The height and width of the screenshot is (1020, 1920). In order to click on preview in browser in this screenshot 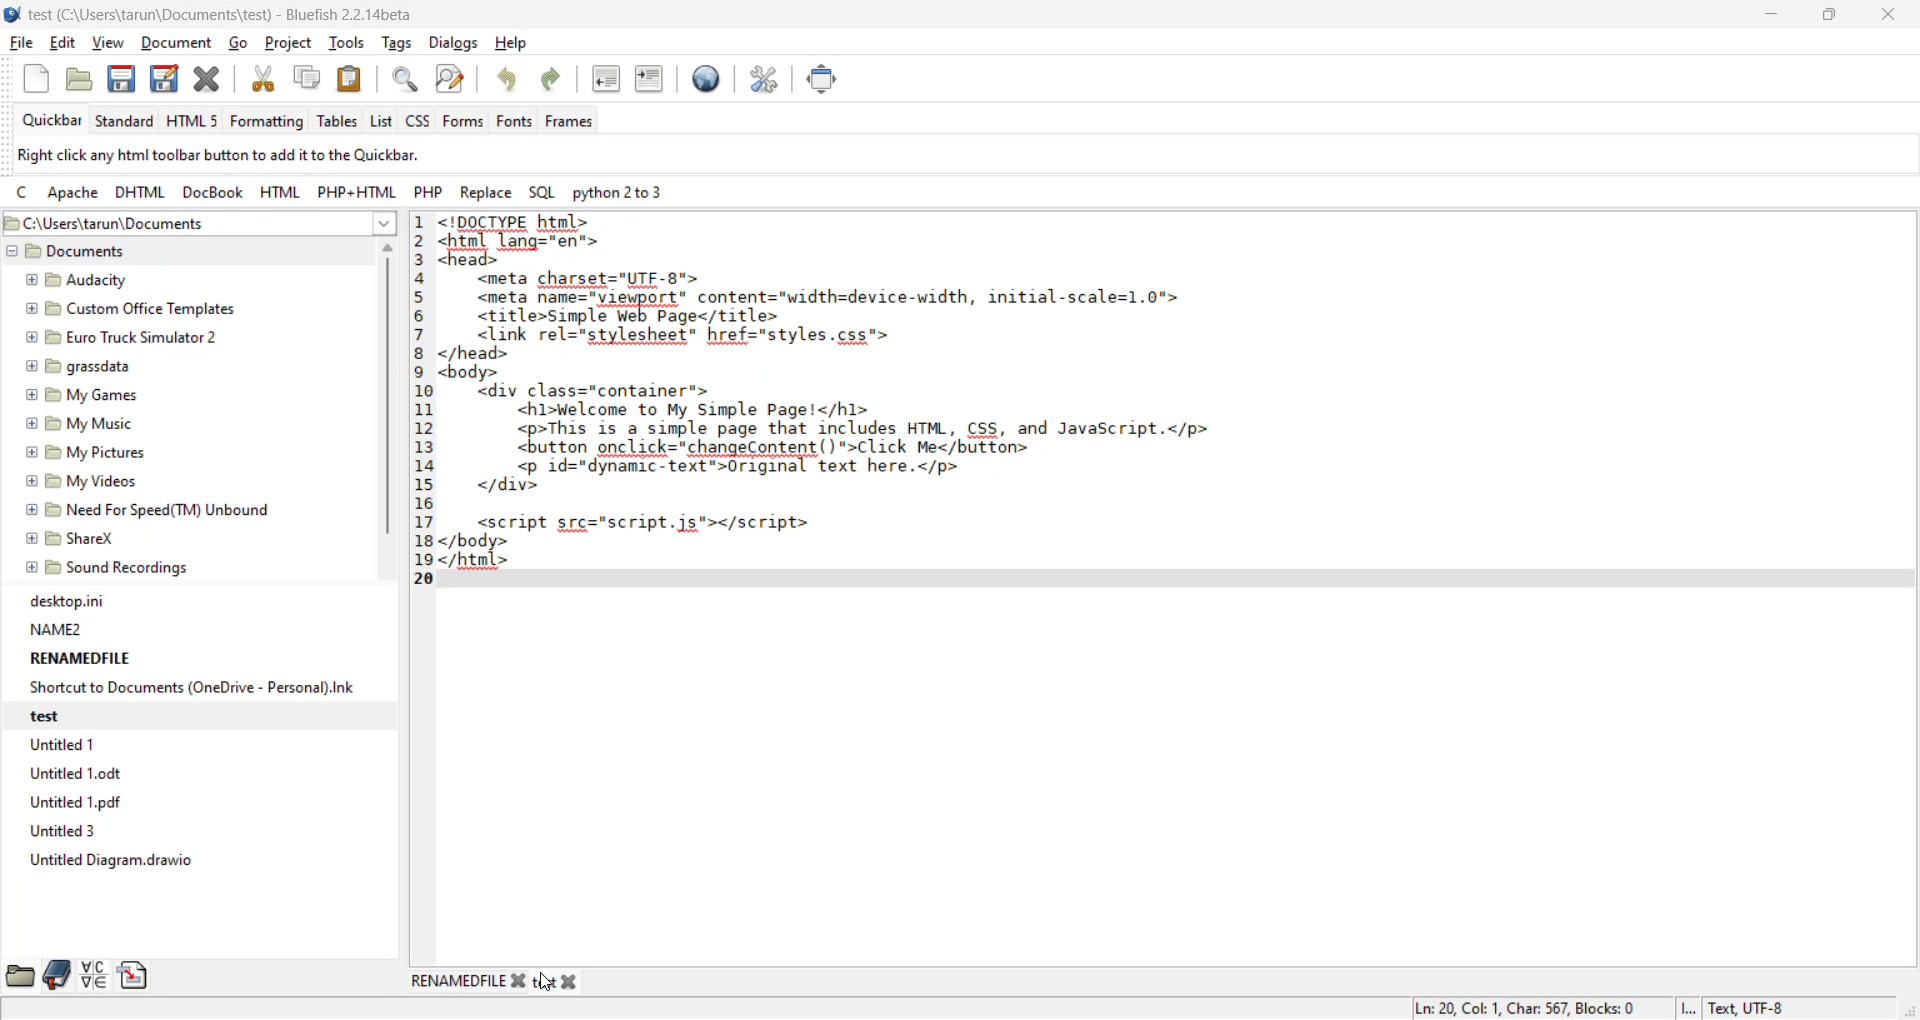, I will do `click(713, 82)`.